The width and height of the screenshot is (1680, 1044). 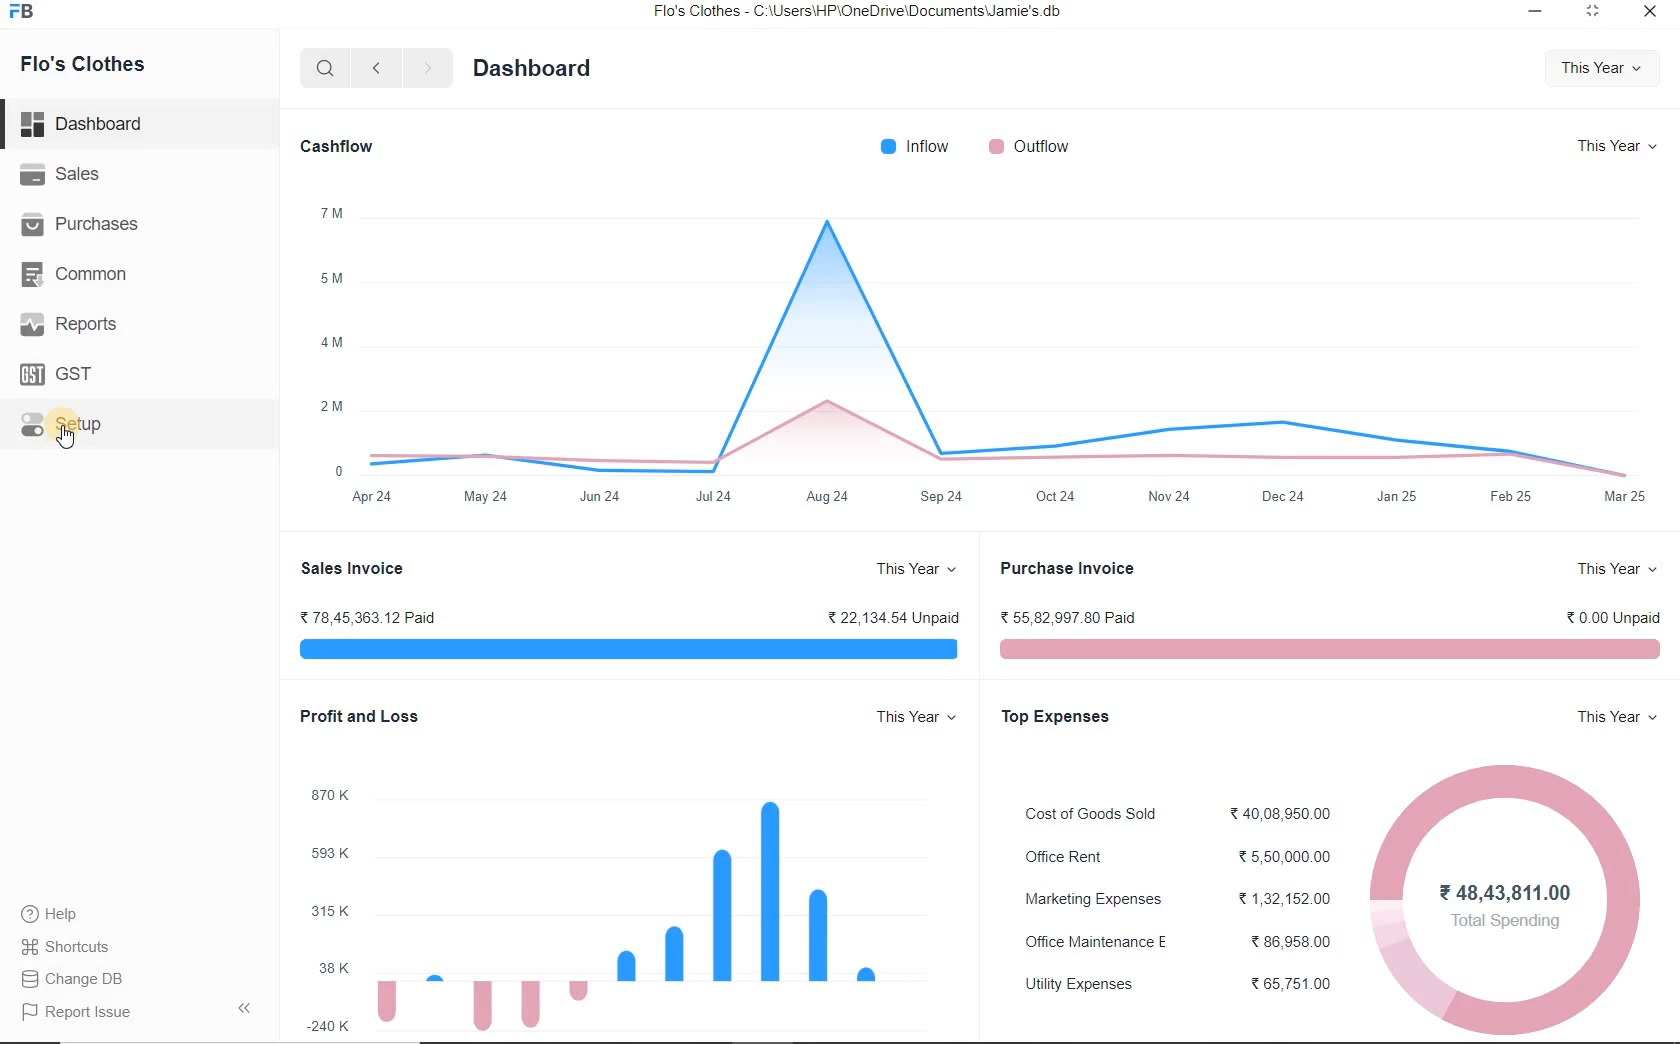 I want to click on Cost of Goods Sold, so click(x=1085, y=808).